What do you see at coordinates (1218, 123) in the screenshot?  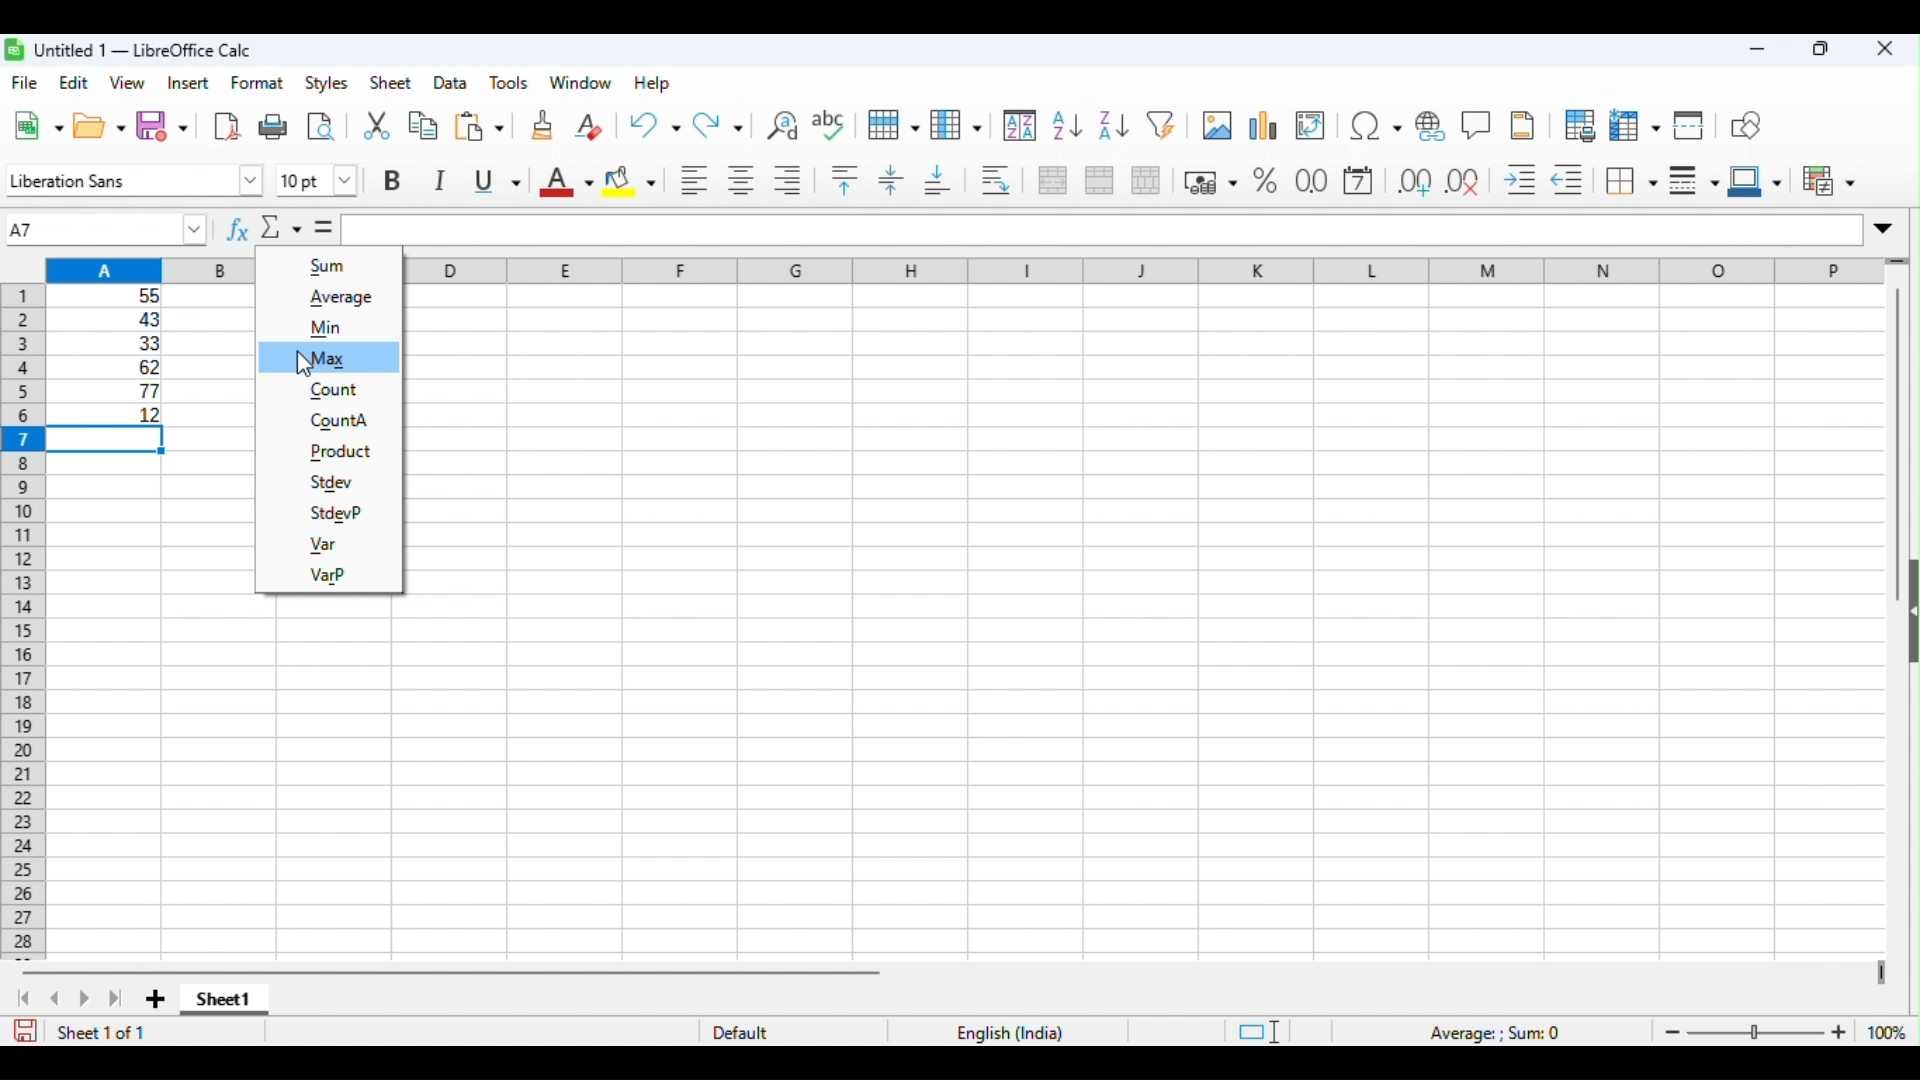 I see `insert image` at bounding box center [1218, 123].